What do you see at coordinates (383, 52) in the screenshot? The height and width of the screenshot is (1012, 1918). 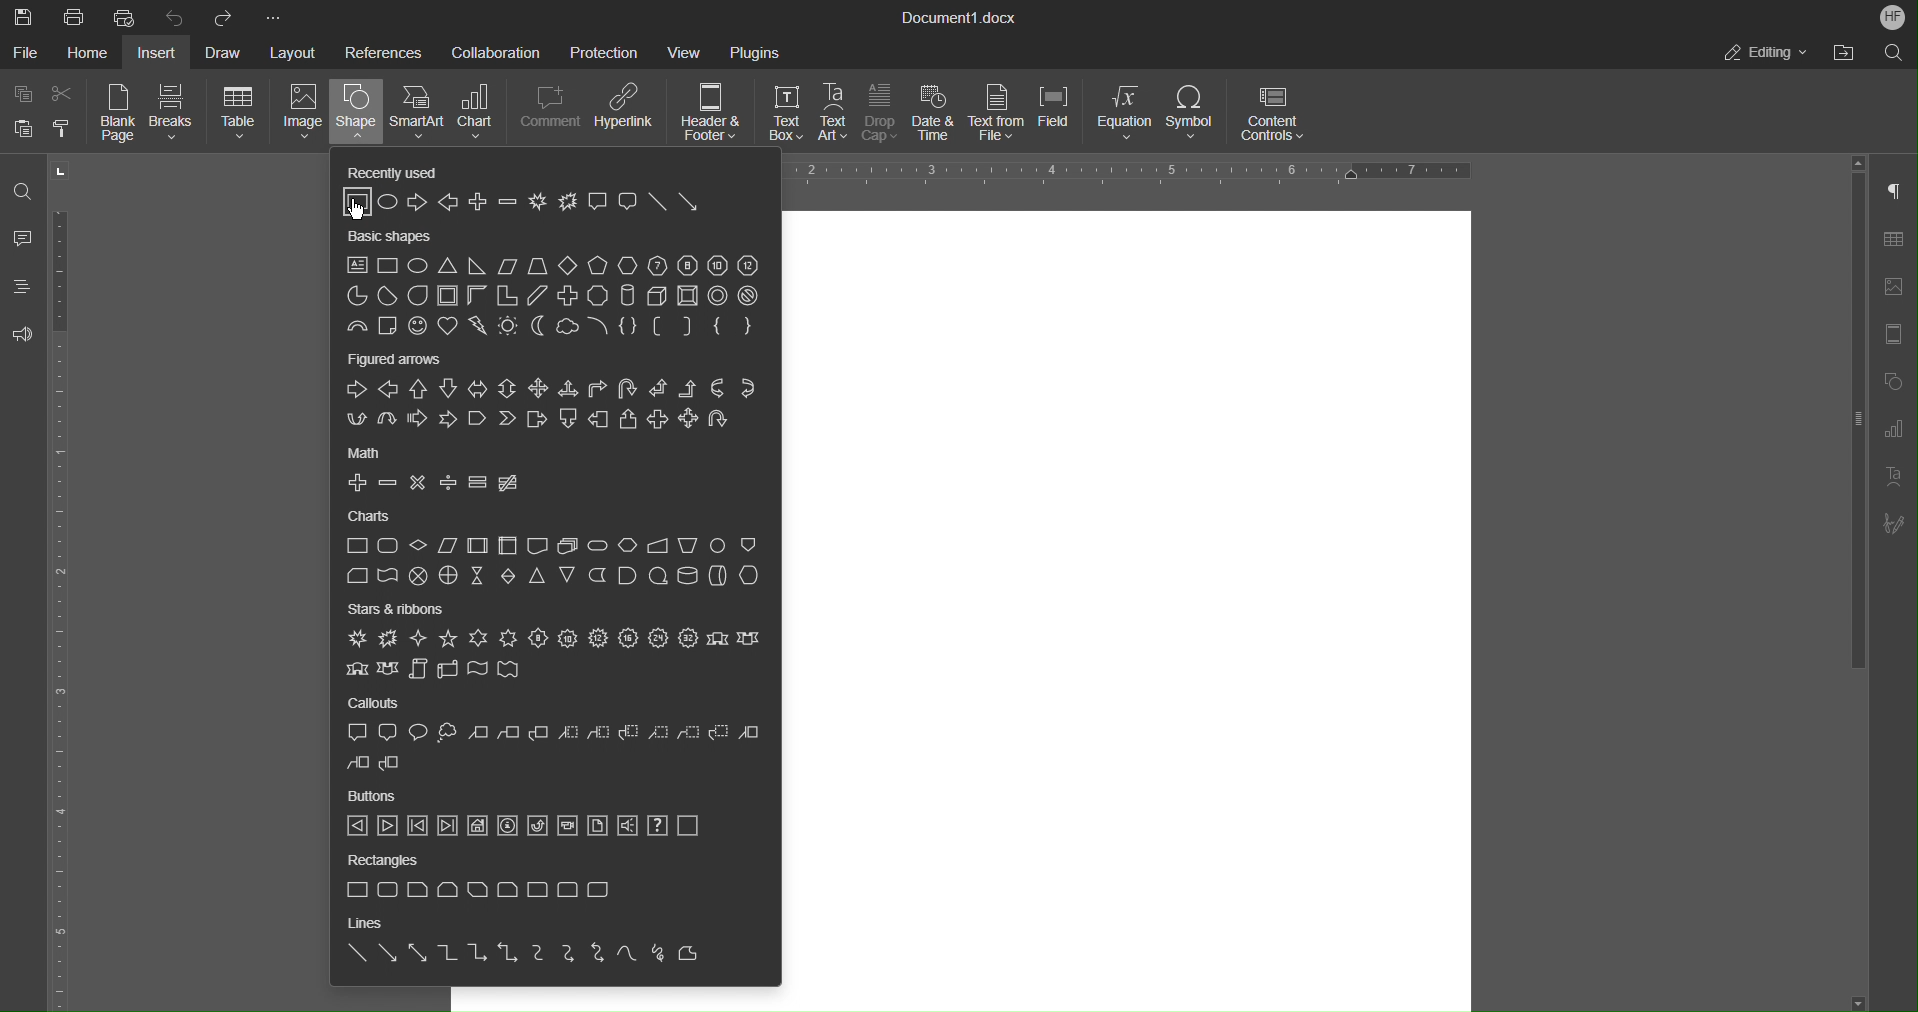 I see `References` at bounding box center [383, 52].